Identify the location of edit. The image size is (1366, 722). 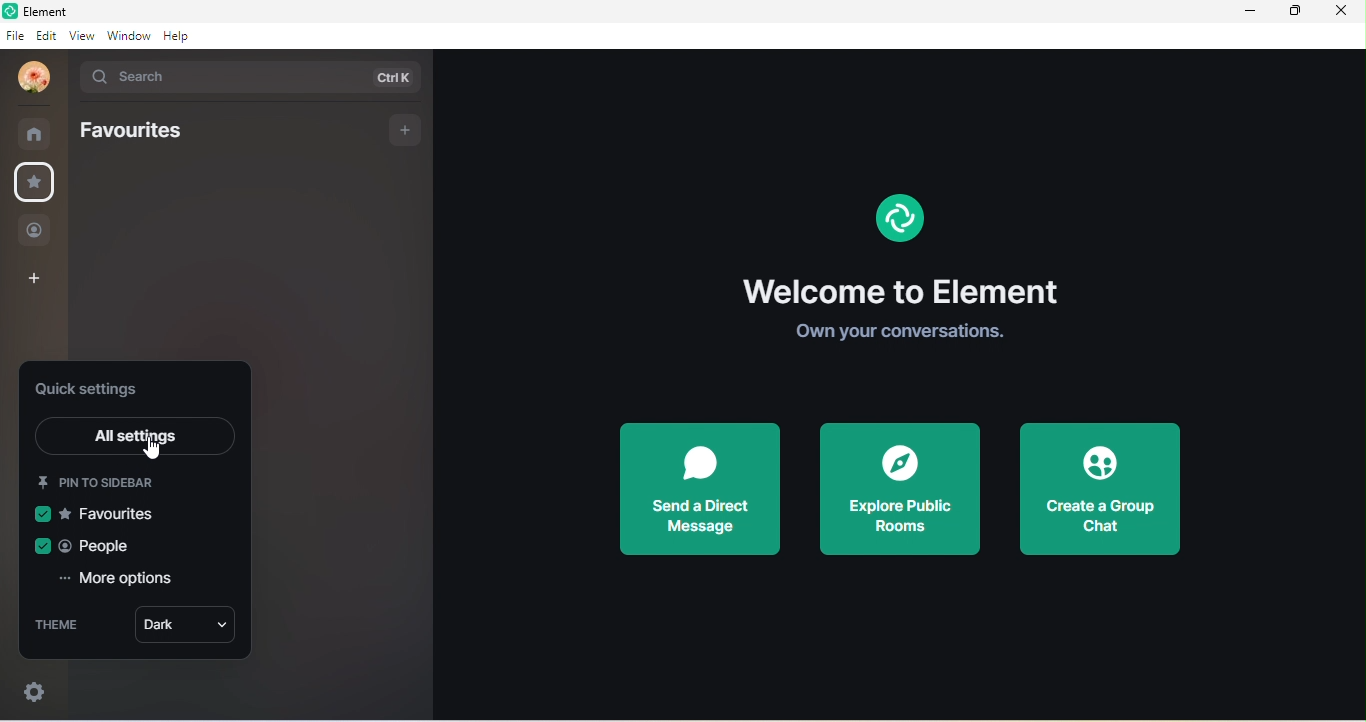
(44, 35).